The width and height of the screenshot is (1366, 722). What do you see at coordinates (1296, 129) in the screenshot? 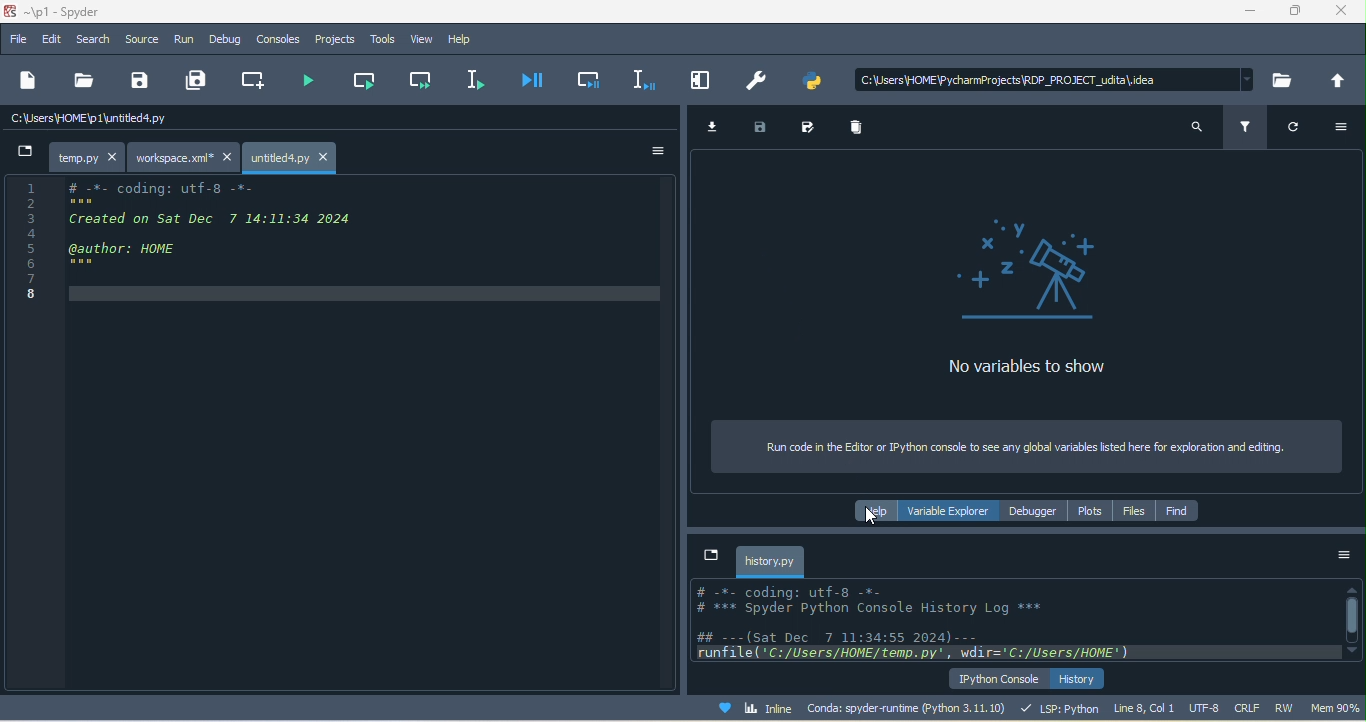
I see `refresh` at bounding box center [1296, 129].